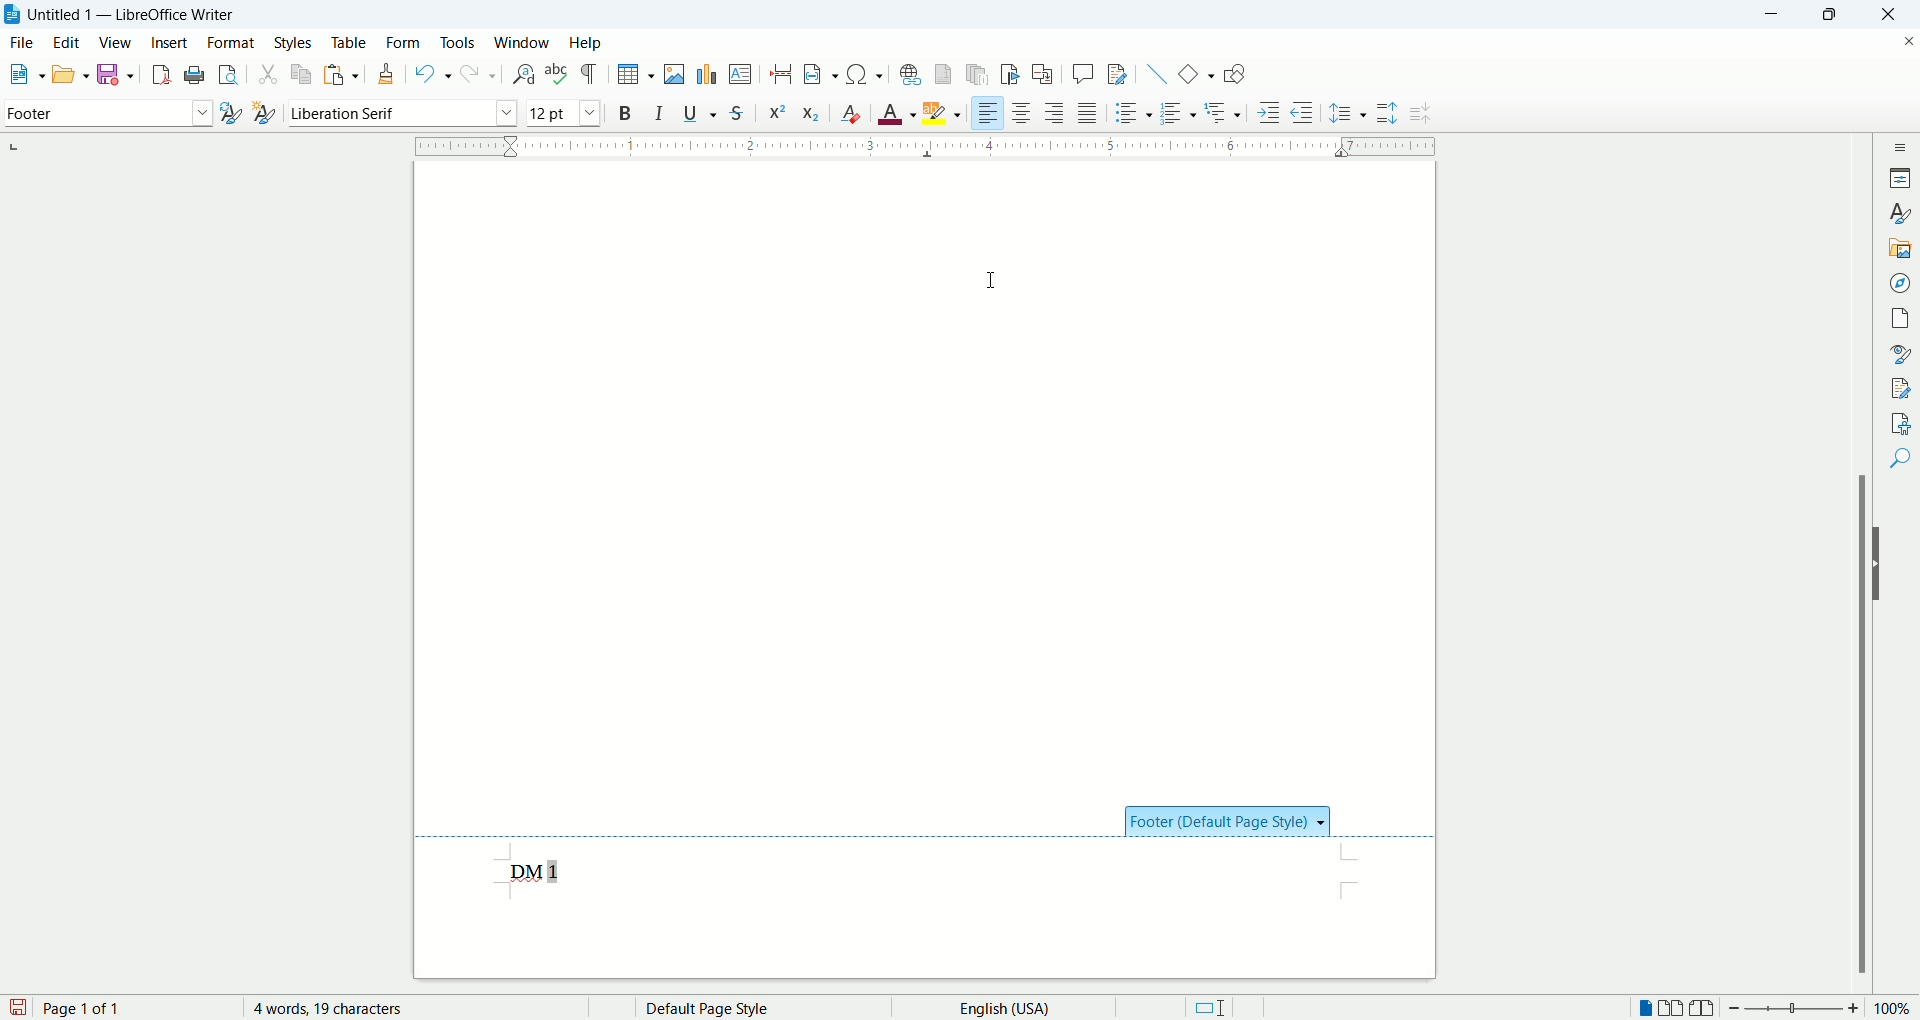 The image size is (1920, 1020). Describe the element at coordinates (775, 111) in the screenshot. I see `superscript` at that location.